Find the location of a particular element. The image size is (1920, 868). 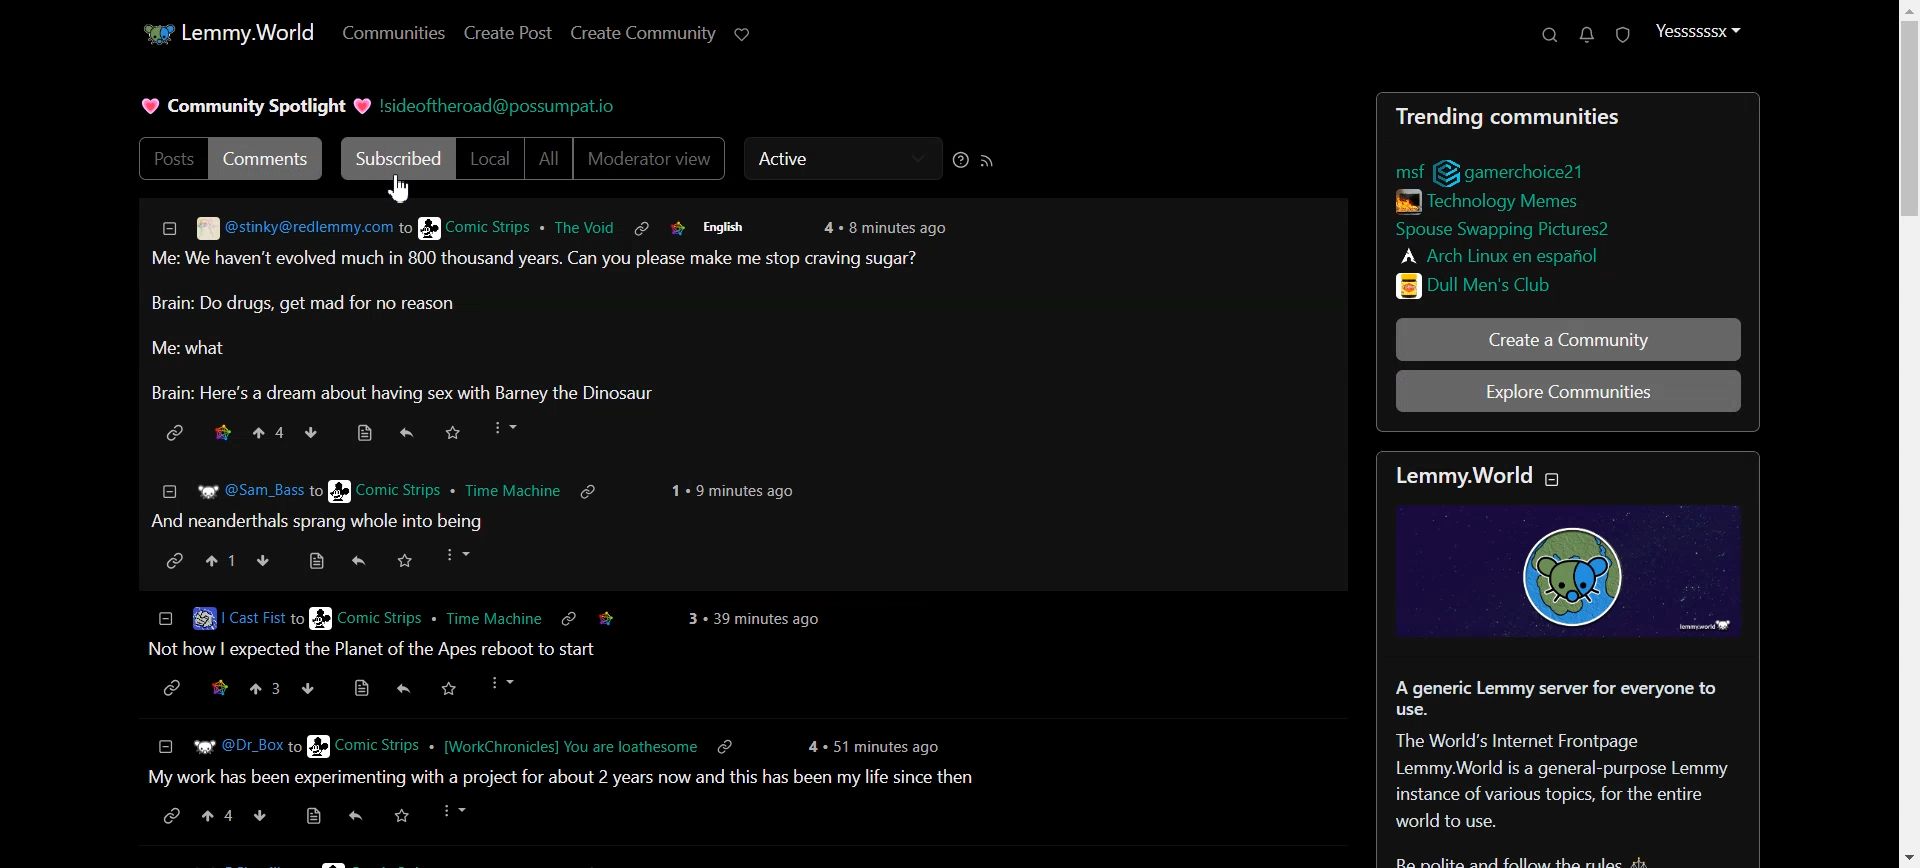

save is located at coordinates (453, 688).